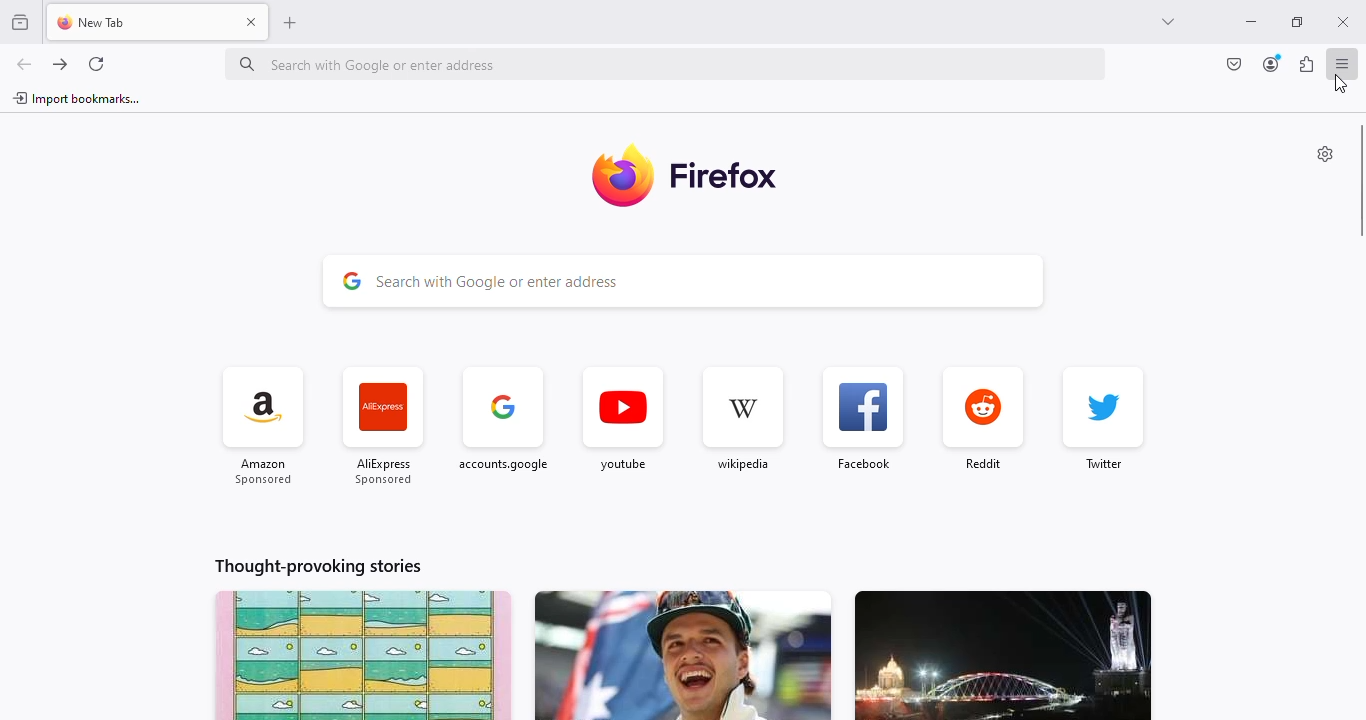 The height and width of the screenshot is (720, 1366). Describe the element at coordinates (383, 429) in the screenshot. I see `AliExpress` at that location.